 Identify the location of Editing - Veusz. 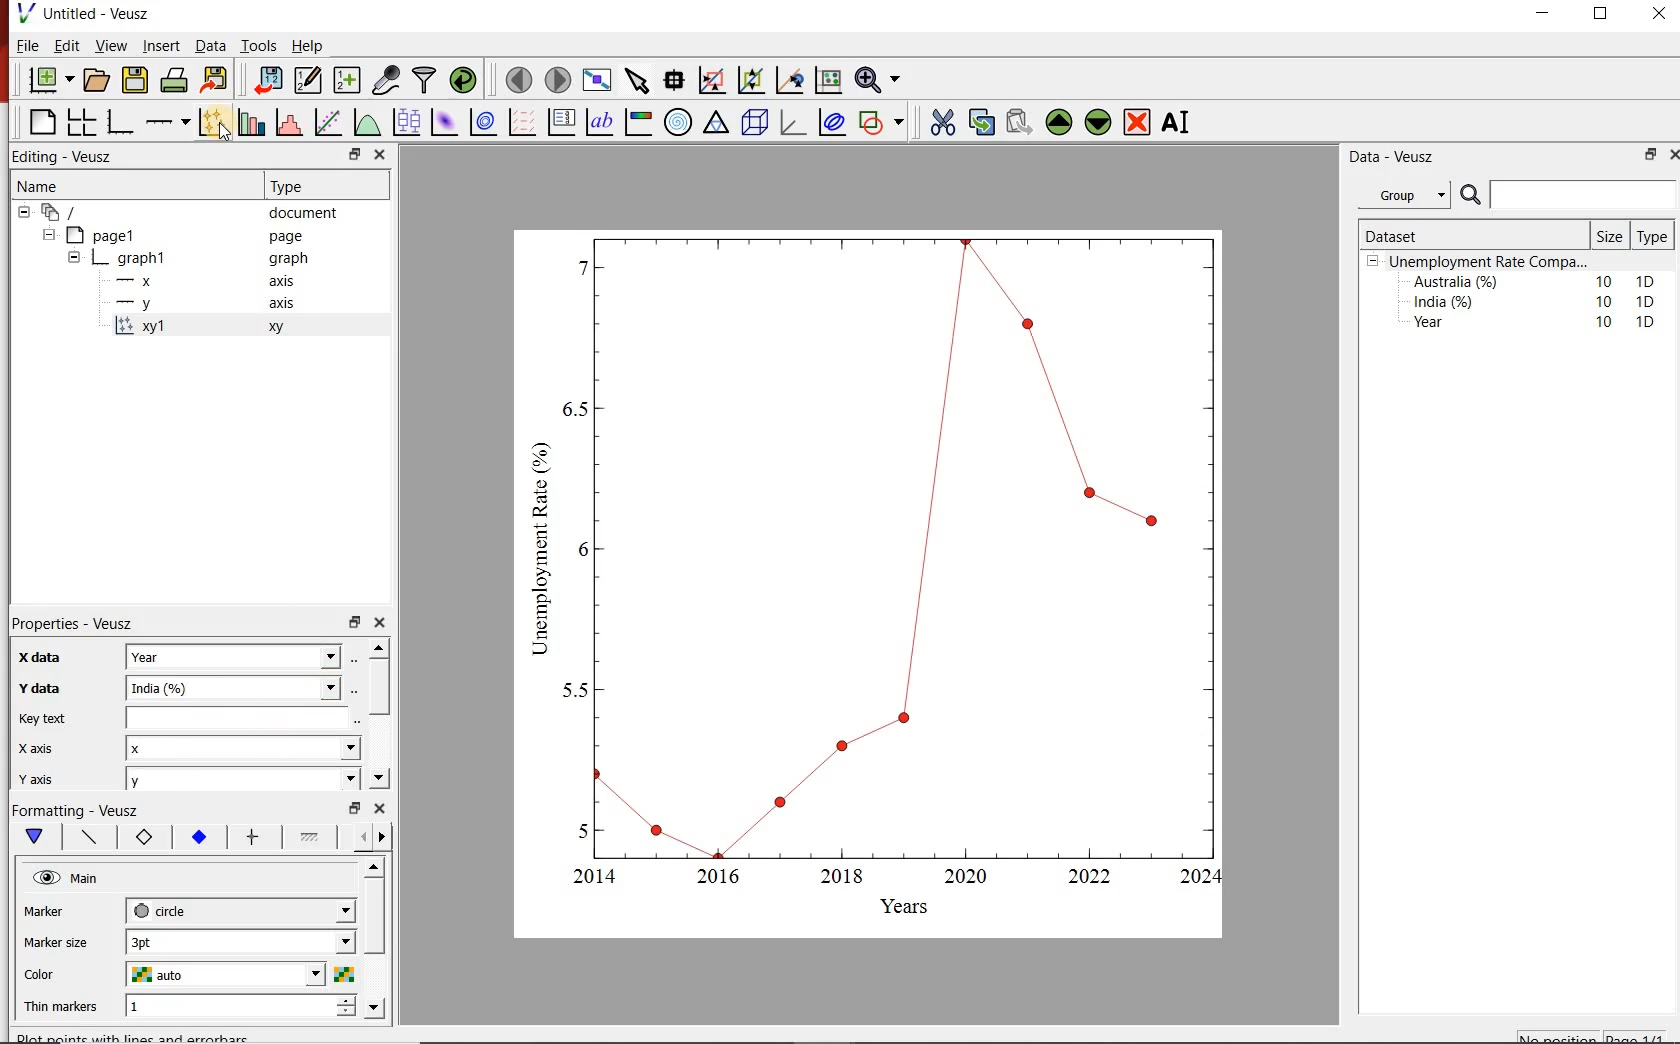
(66, 155).